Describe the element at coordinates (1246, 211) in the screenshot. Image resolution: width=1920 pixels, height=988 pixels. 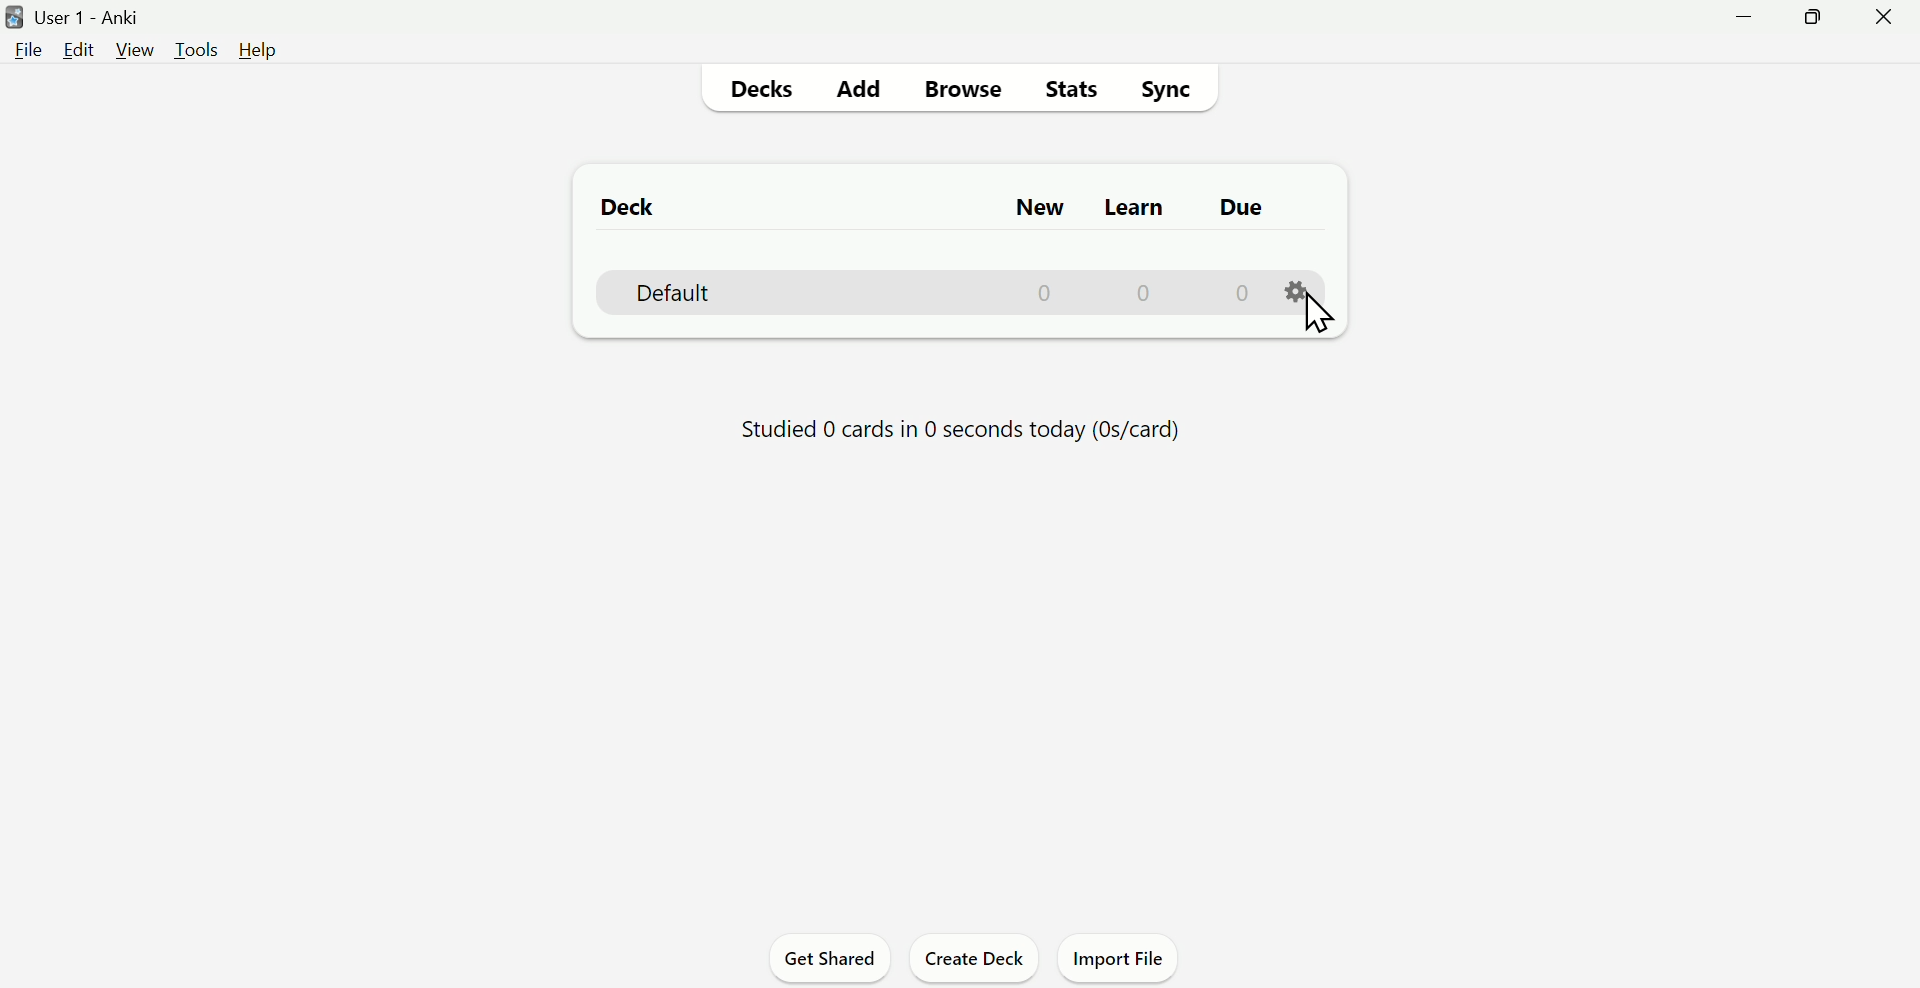
I see `Due` at that location.